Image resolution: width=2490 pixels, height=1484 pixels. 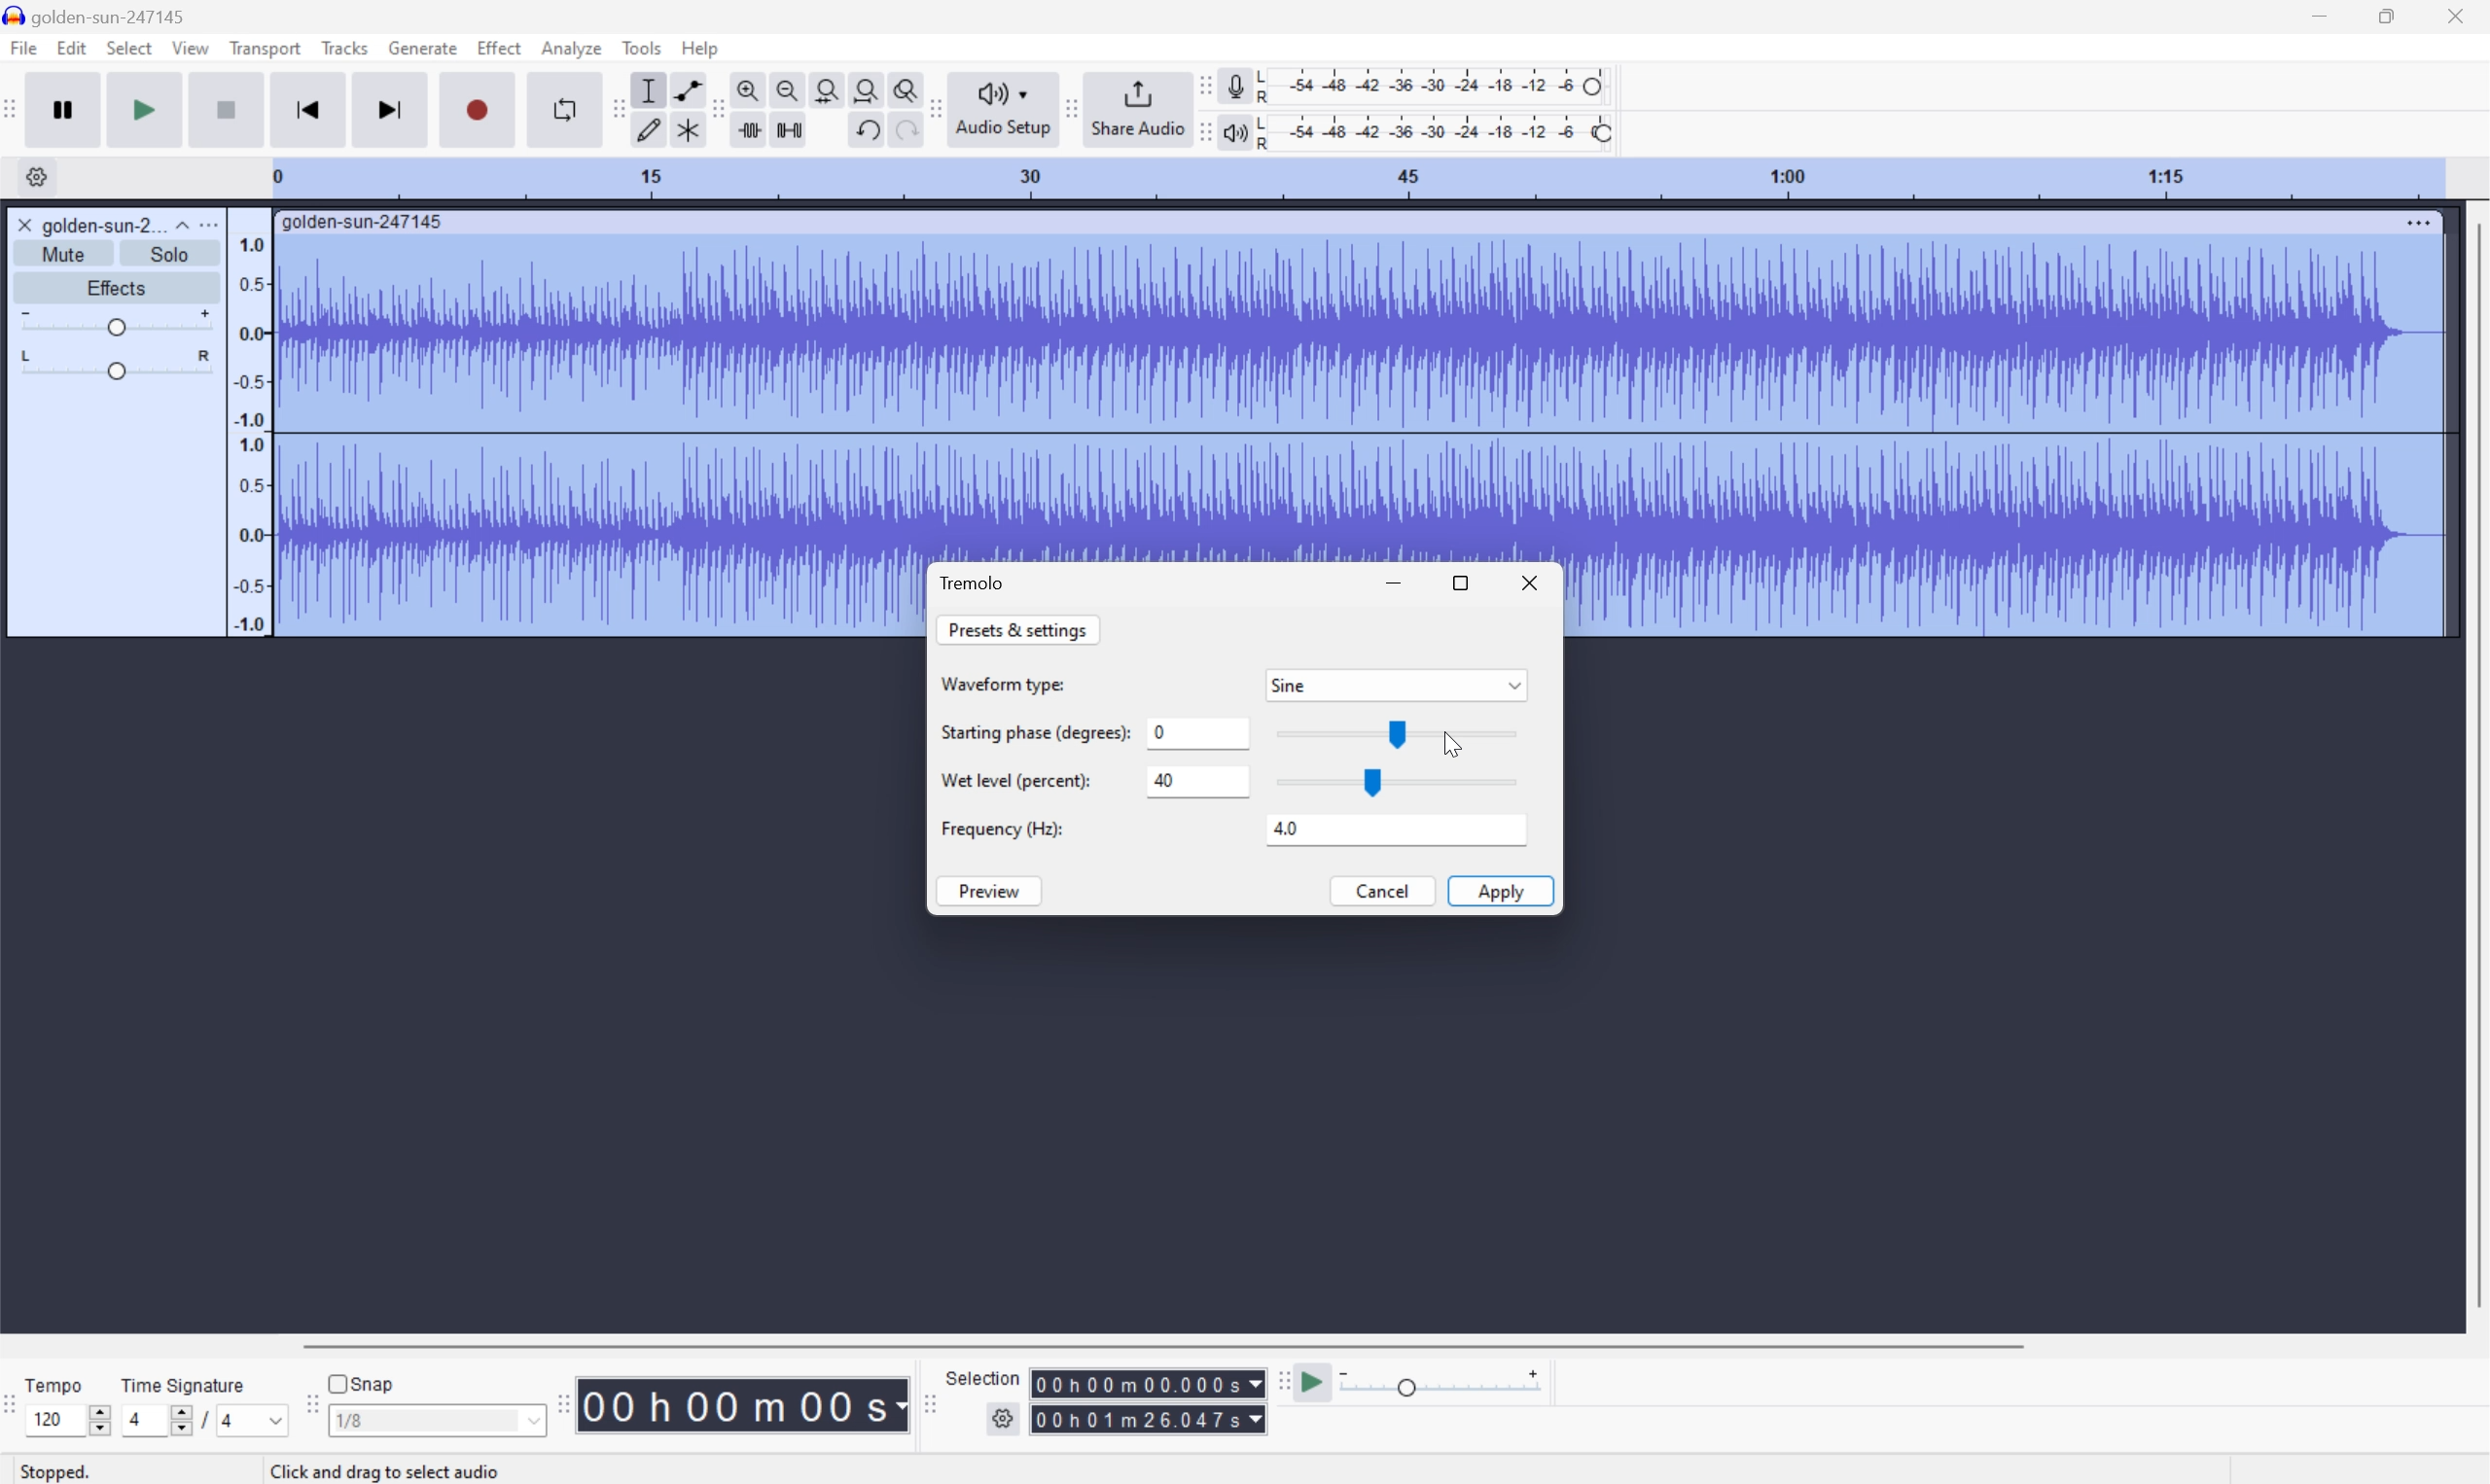 I want to click on Enable looping, so click(x=564, y=108).